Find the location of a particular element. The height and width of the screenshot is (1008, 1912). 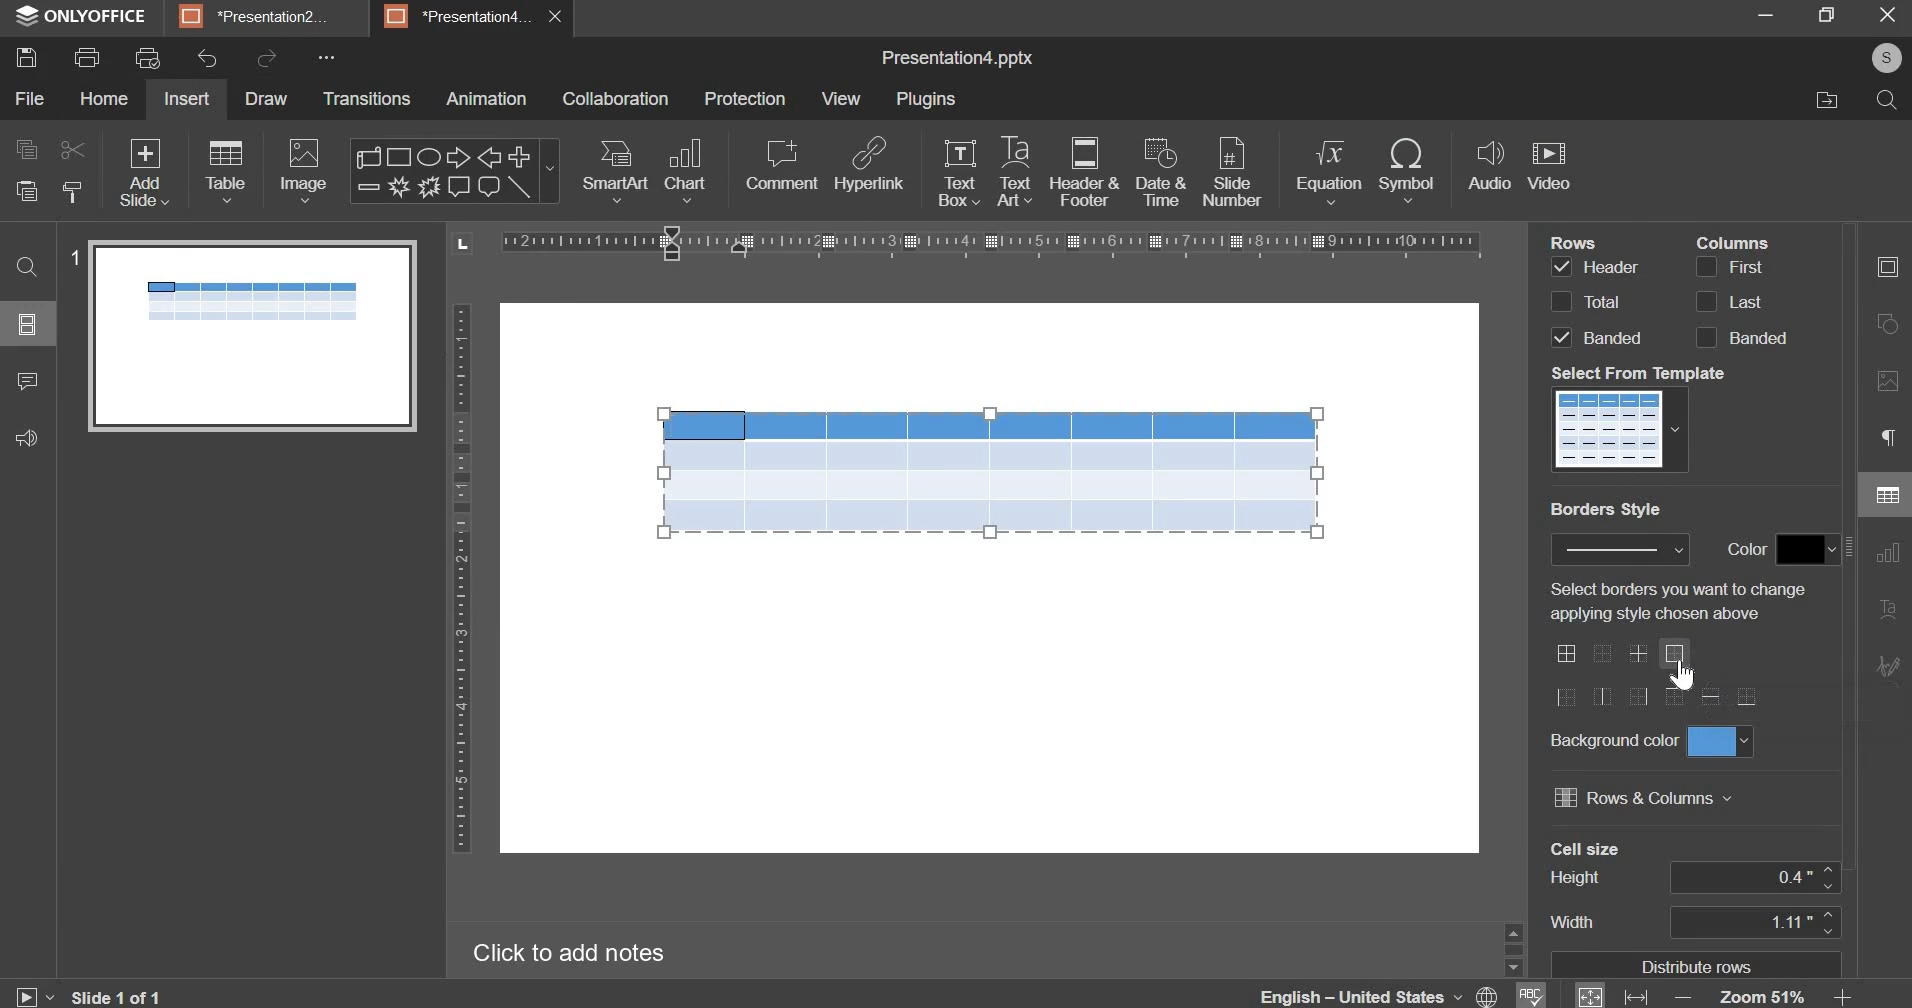

height is located at coordinates (1581, 878).